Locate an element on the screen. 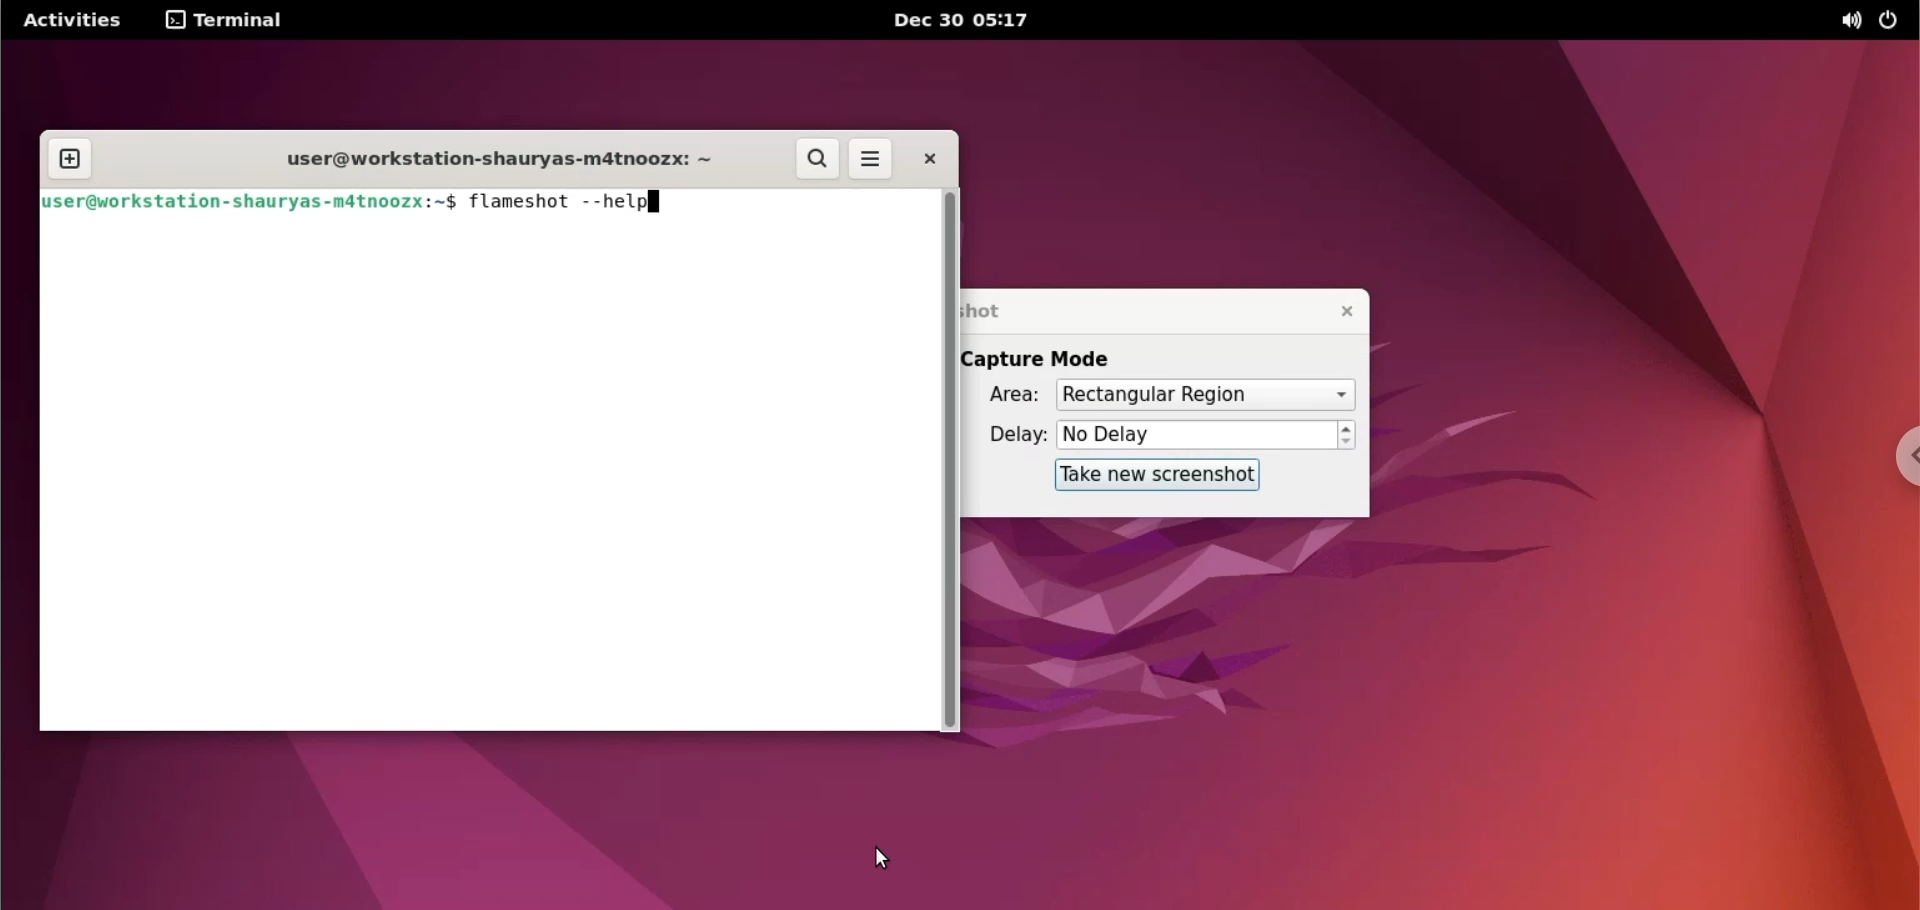 This screenshot has height=910, width=1920. area: is located at coordinates (1009, 396).